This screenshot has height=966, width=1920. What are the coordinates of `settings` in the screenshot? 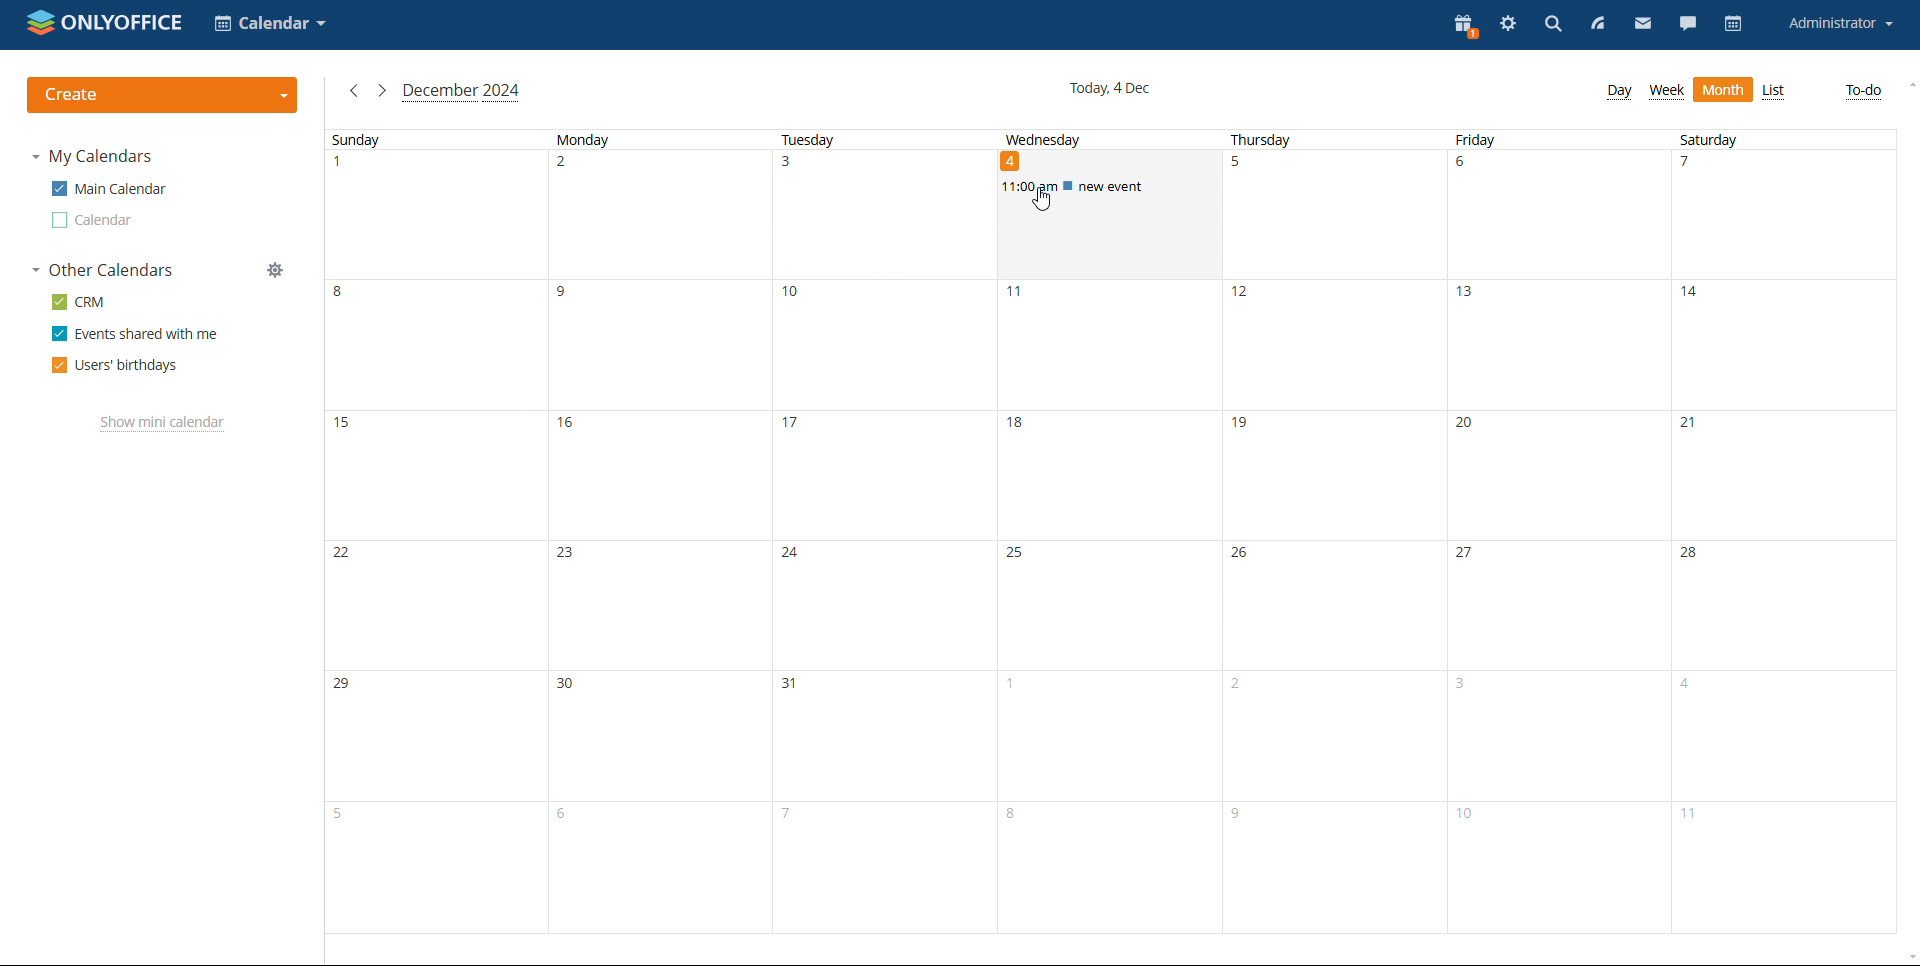 It's located at (1506, 26).